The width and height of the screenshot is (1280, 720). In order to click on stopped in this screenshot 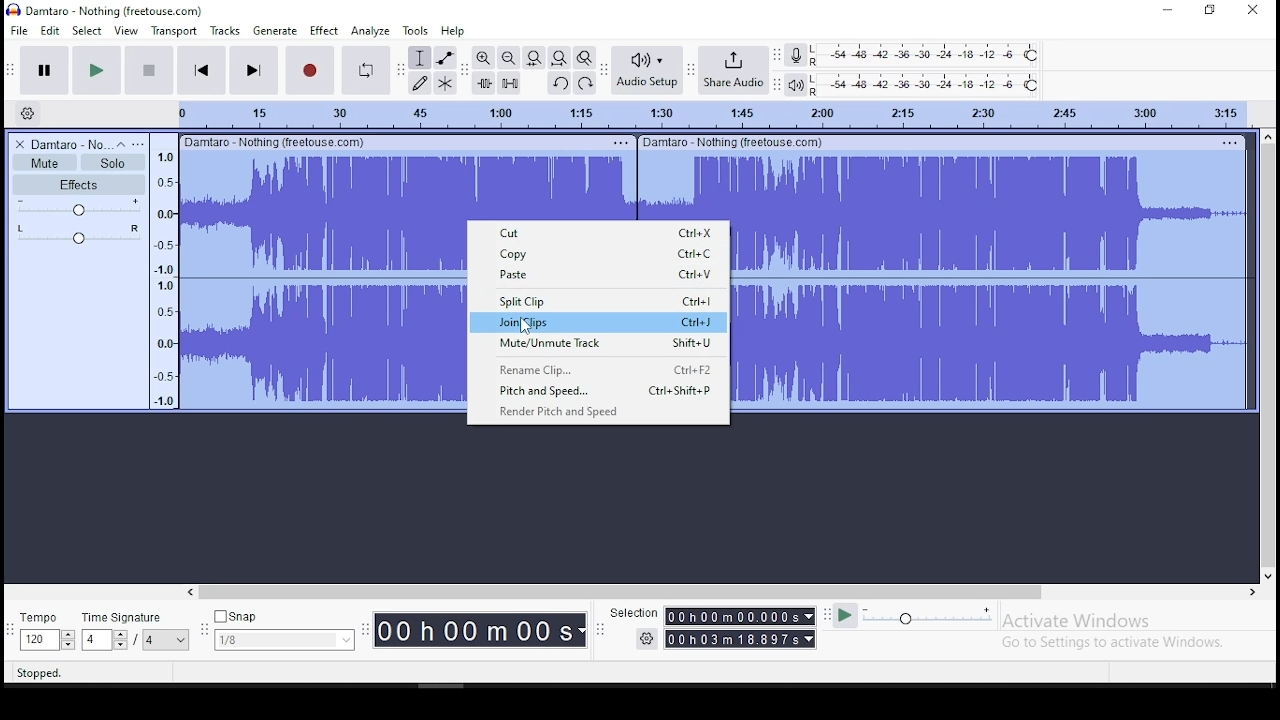, I will do `click(40, 673)`.